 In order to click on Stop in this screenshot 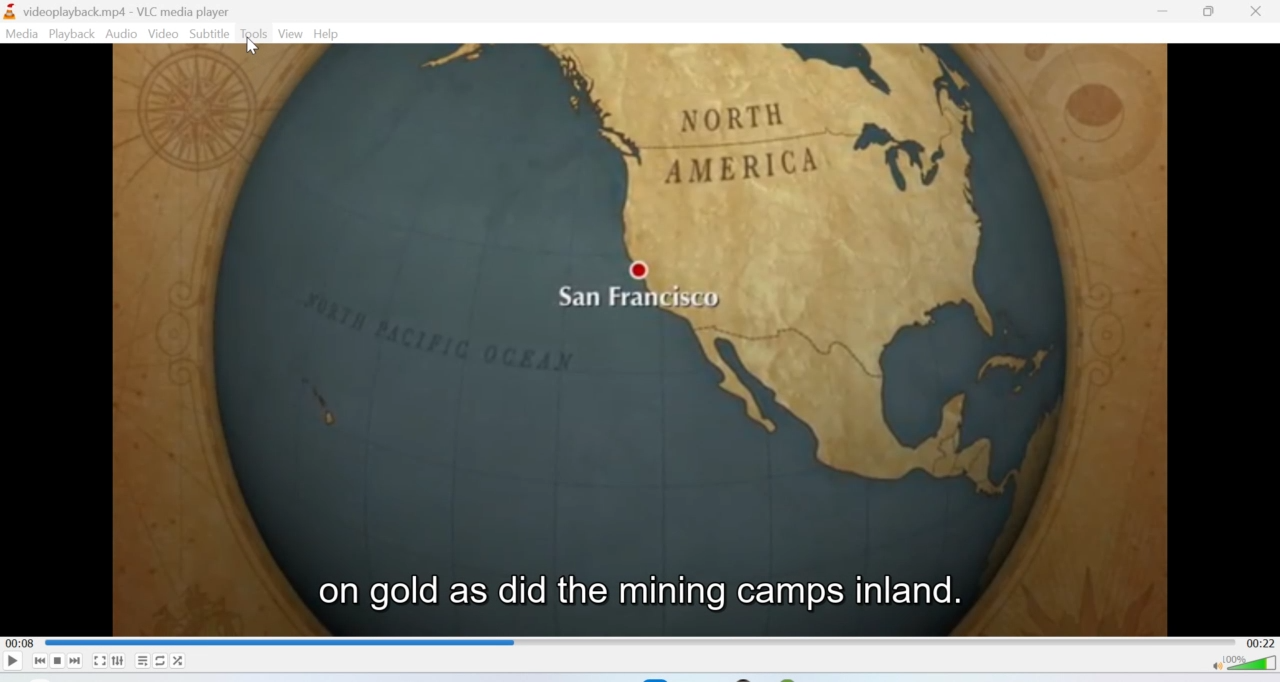, I will do `click(58, 661)`.